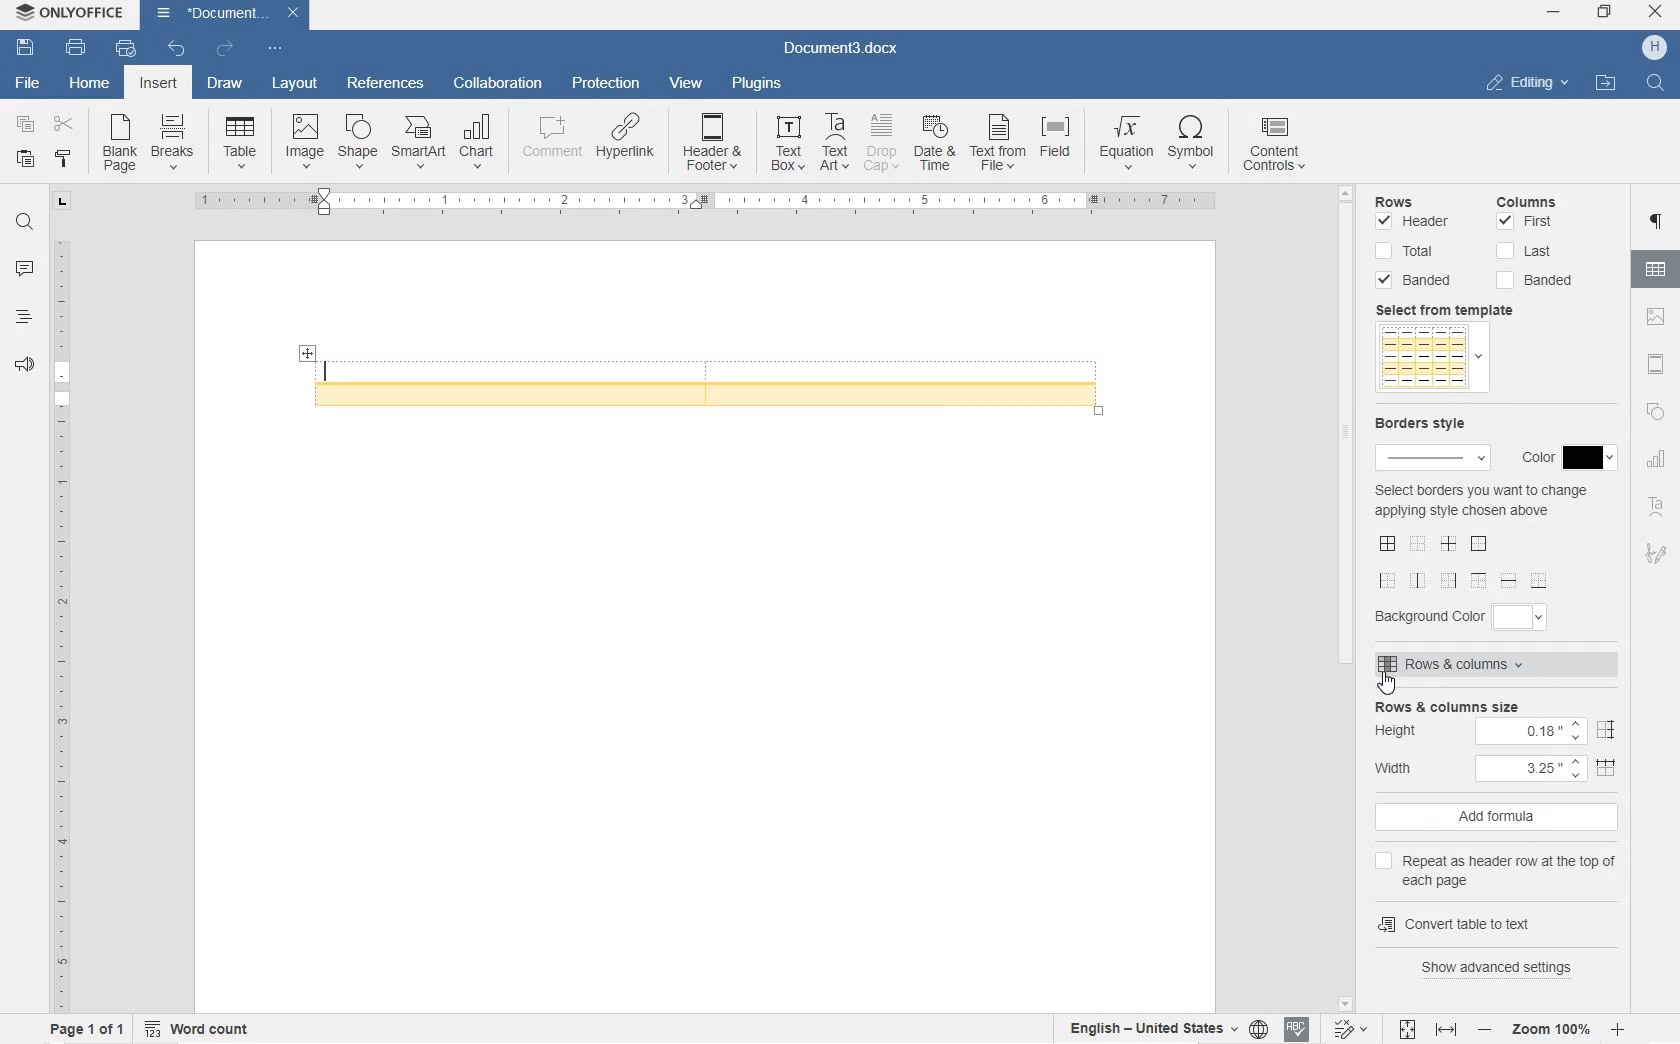 The width and height of the screenshot is (1680, 1044). I want to click on UNDO, so click(177, 50).